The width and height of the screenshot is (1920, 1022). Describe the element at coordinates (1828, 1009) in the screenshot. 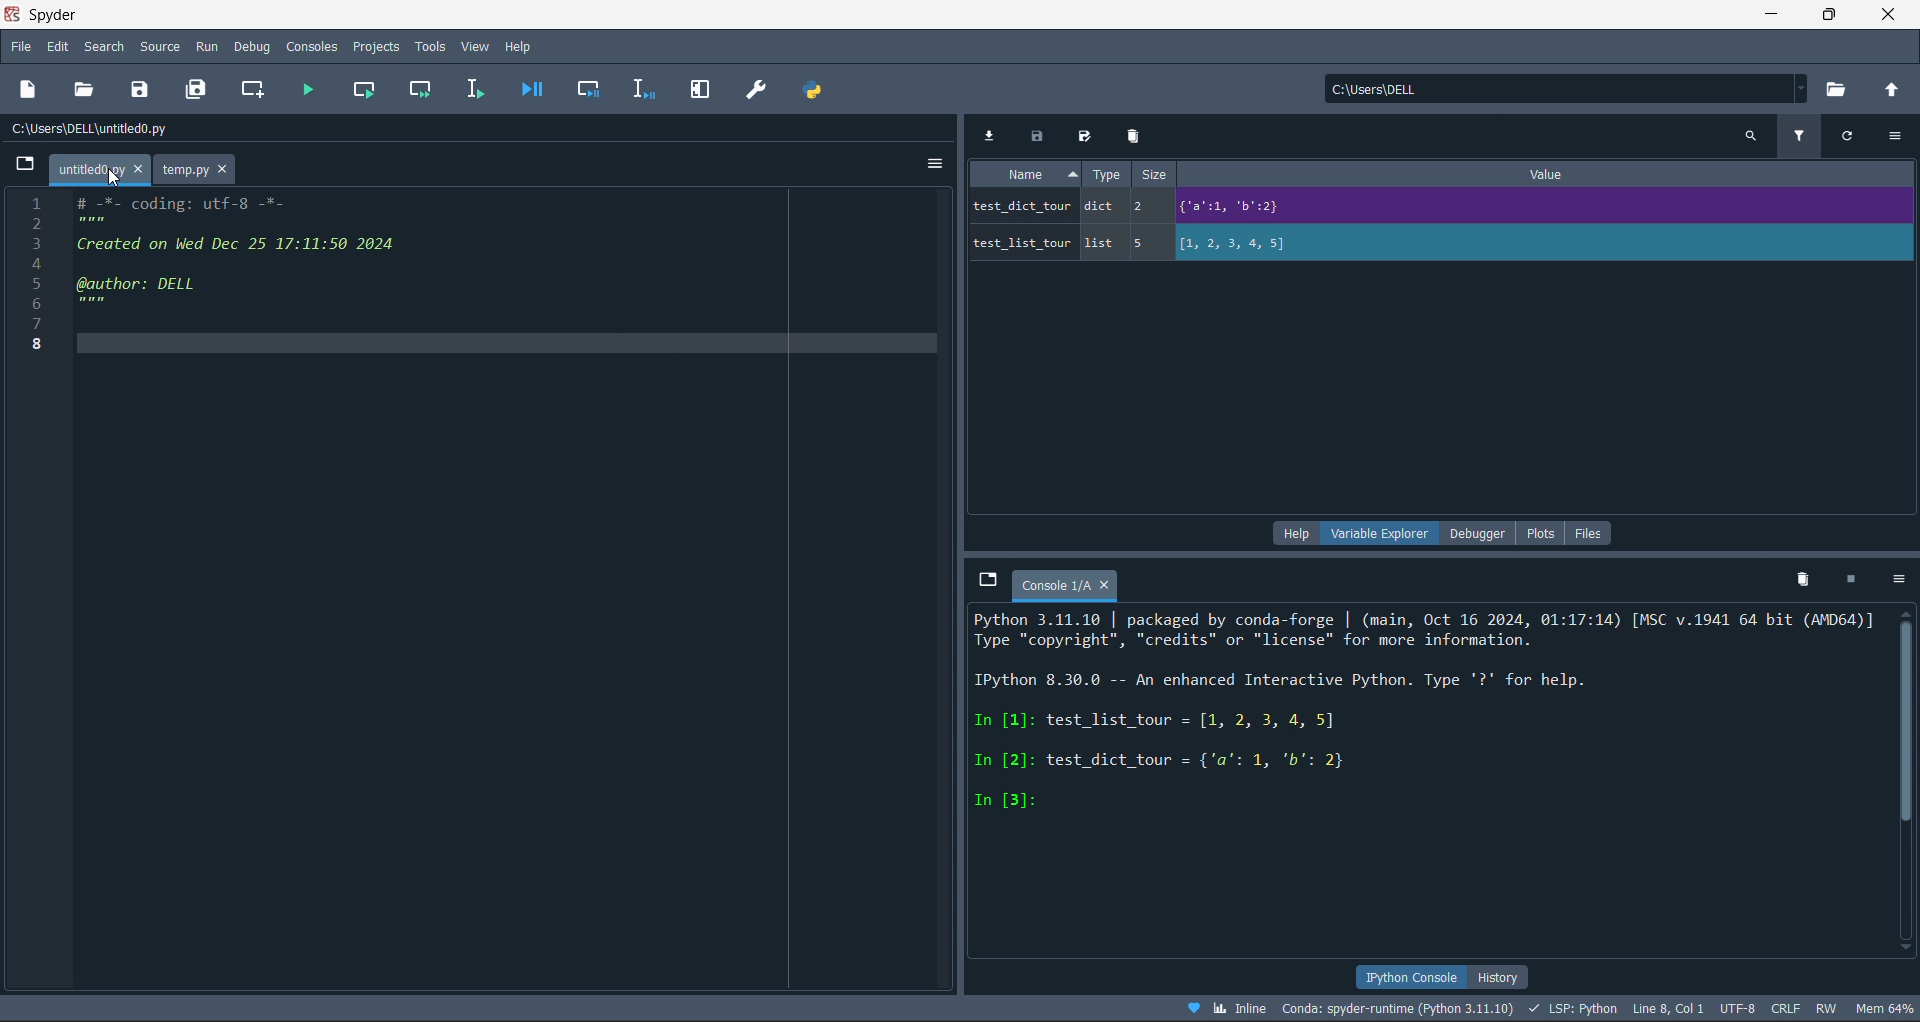

I see `RW` at that location.